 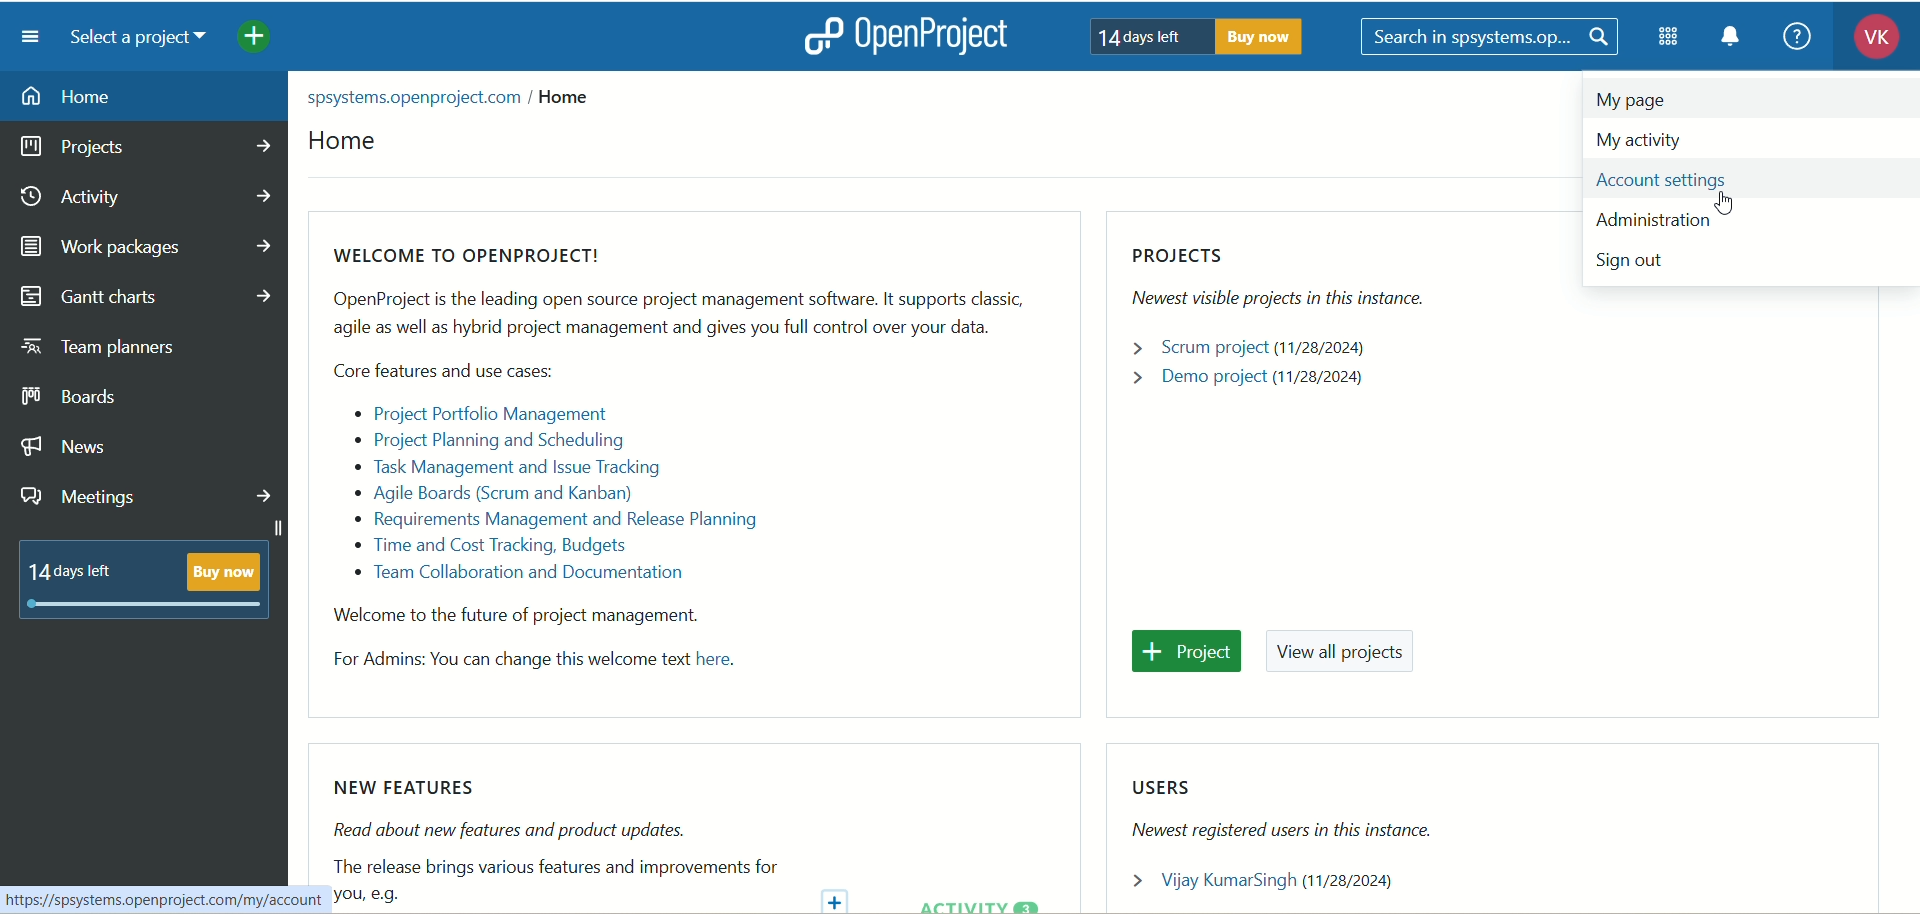 I want to click on home, so click(x=355, y=145).